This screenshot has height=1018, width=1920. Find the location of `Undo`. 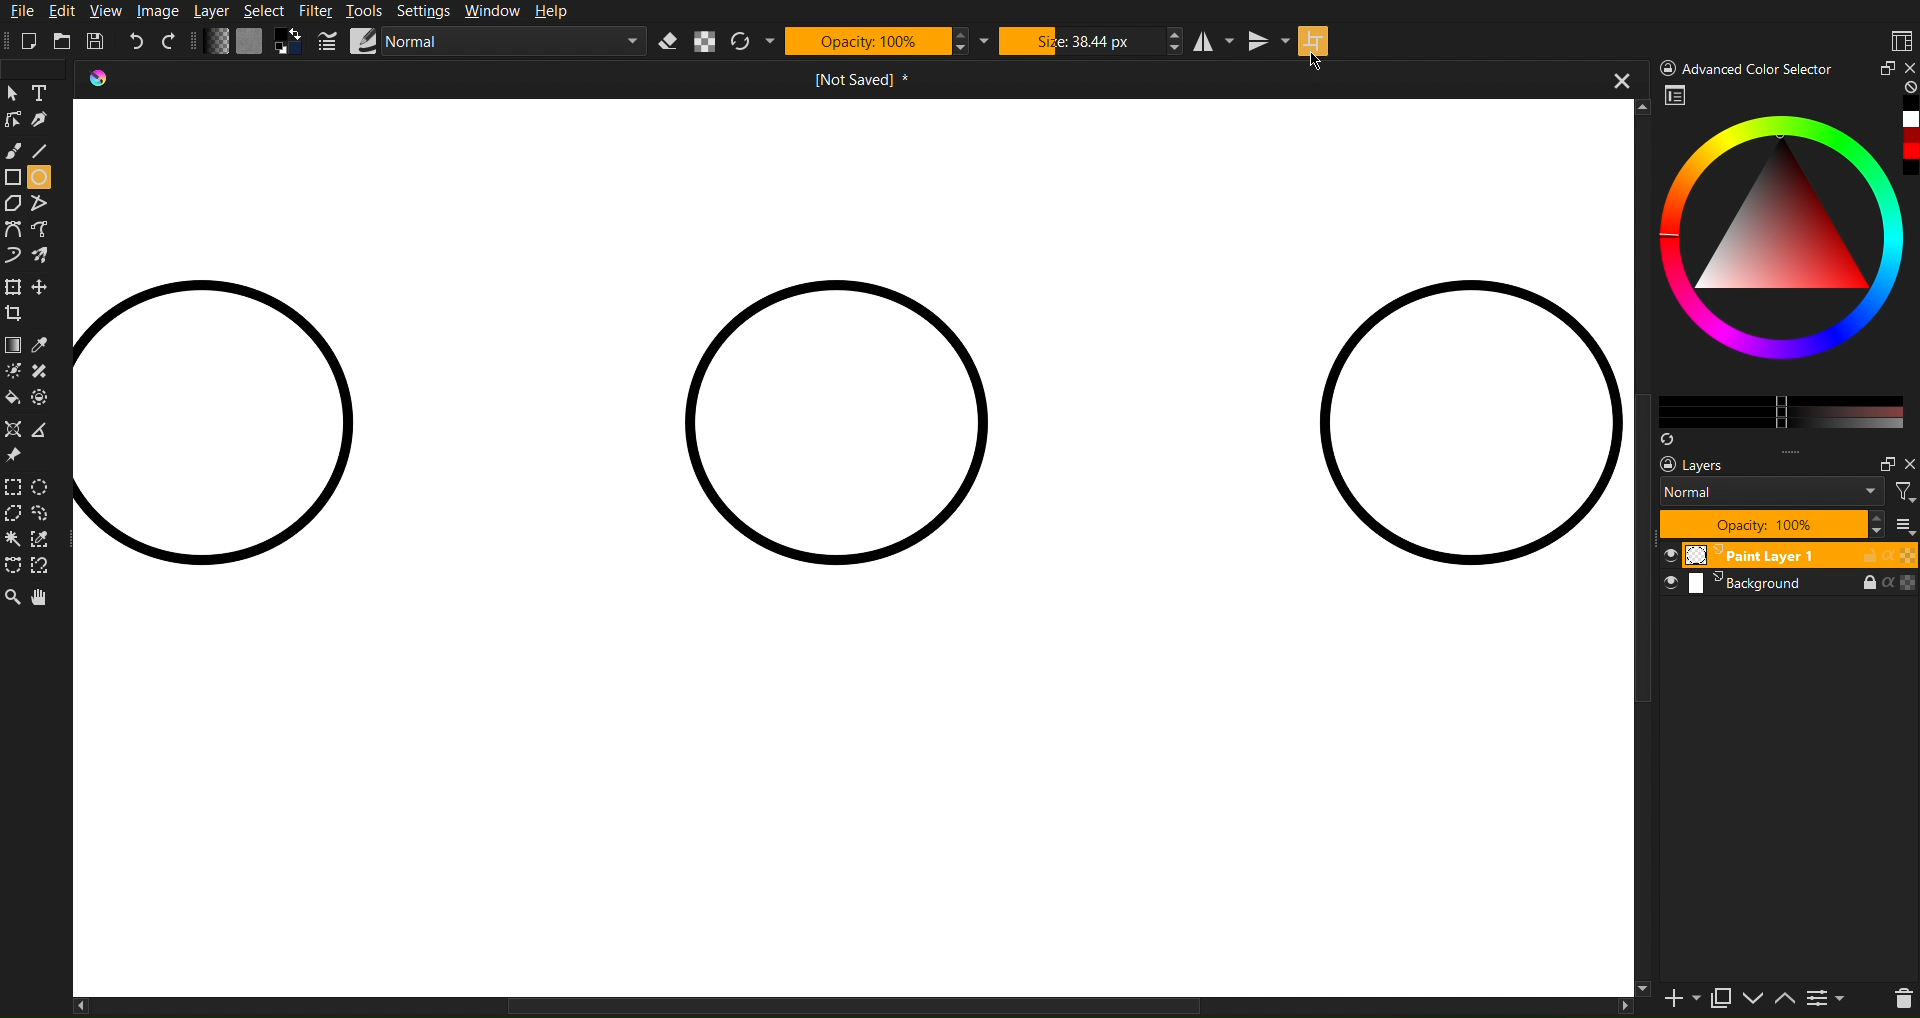

Undo is located at coordinates (137, 42).